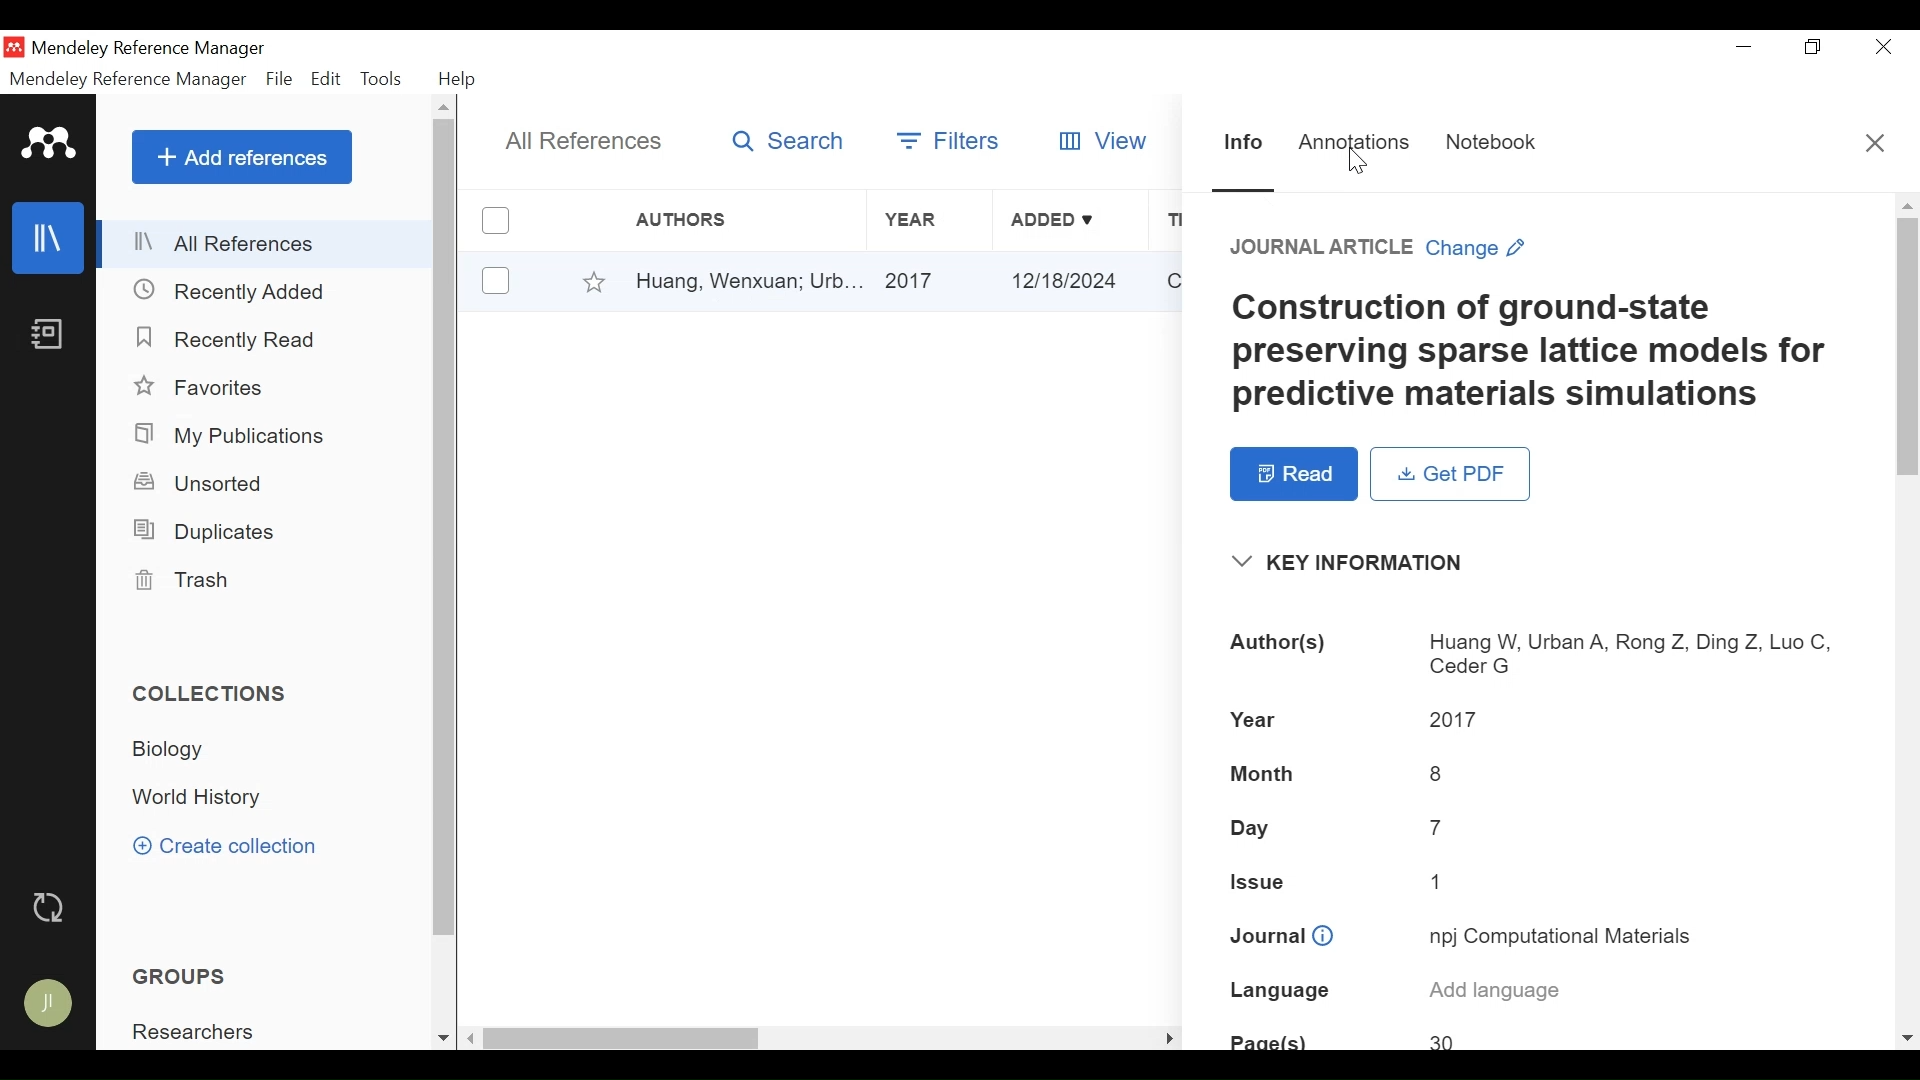 The width and height of the screenshot is (1920, 1080). What do you see at coordinates (1456, 721) in the screenshot?
I see `2017` at bounding box center [1456, 721].